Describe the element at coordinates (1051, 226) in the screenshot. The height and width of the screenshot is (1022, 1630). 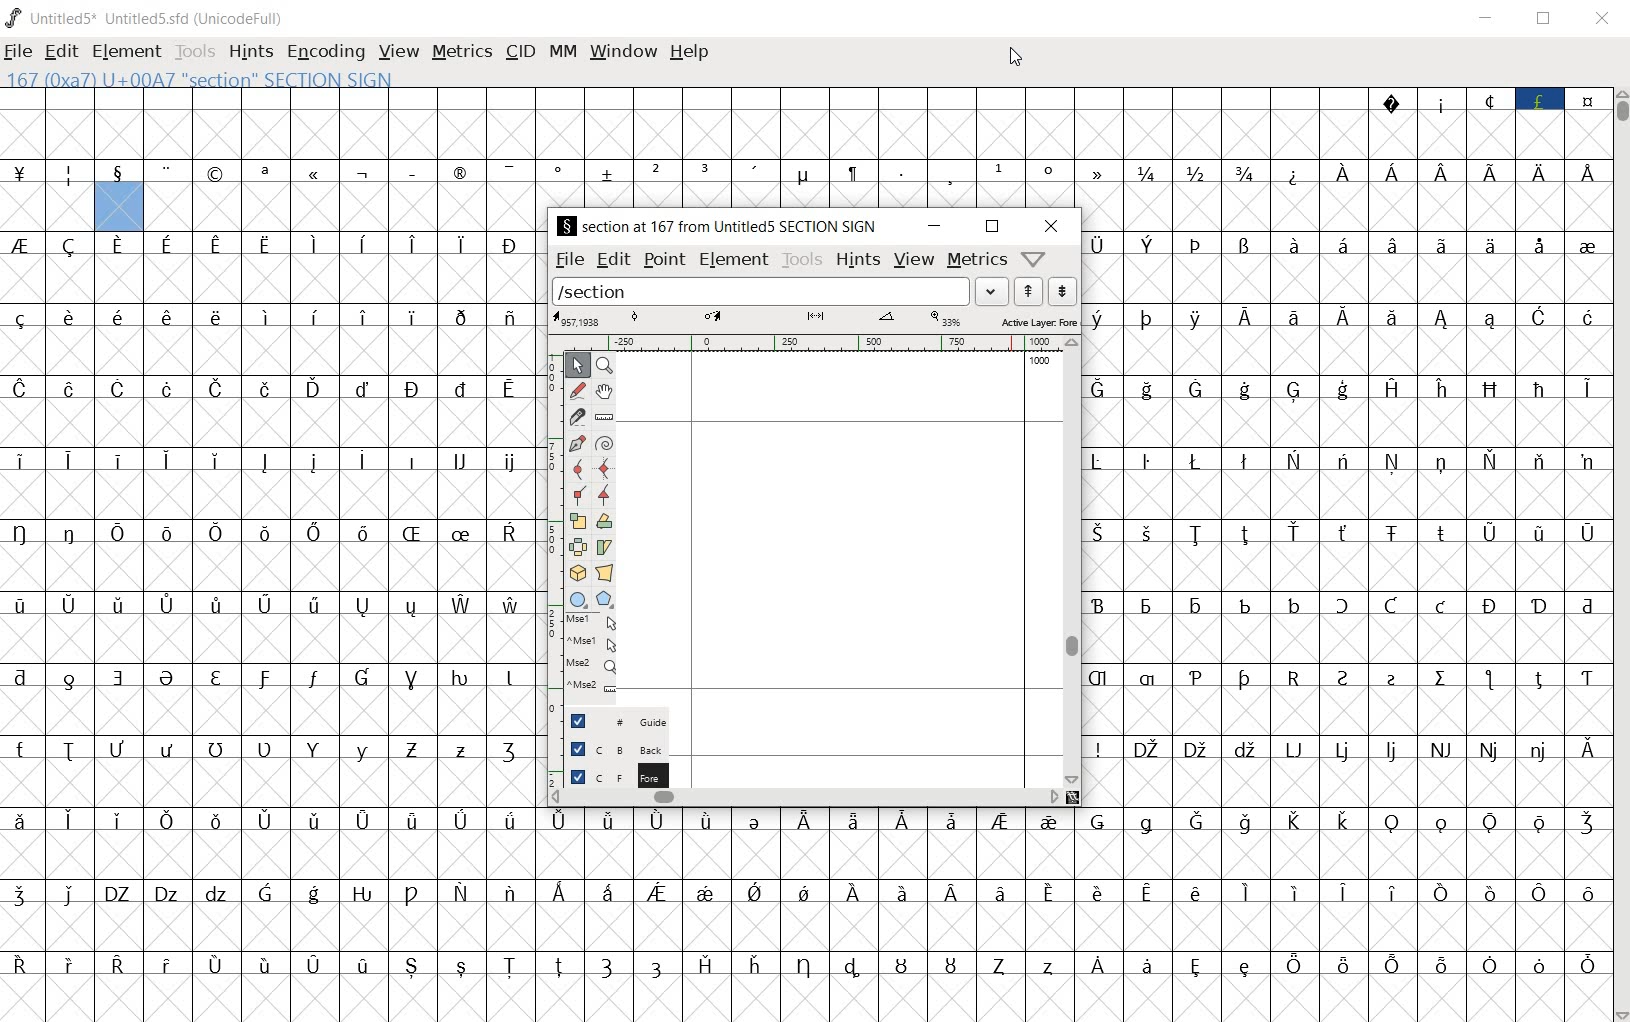
I see `close` at that location.